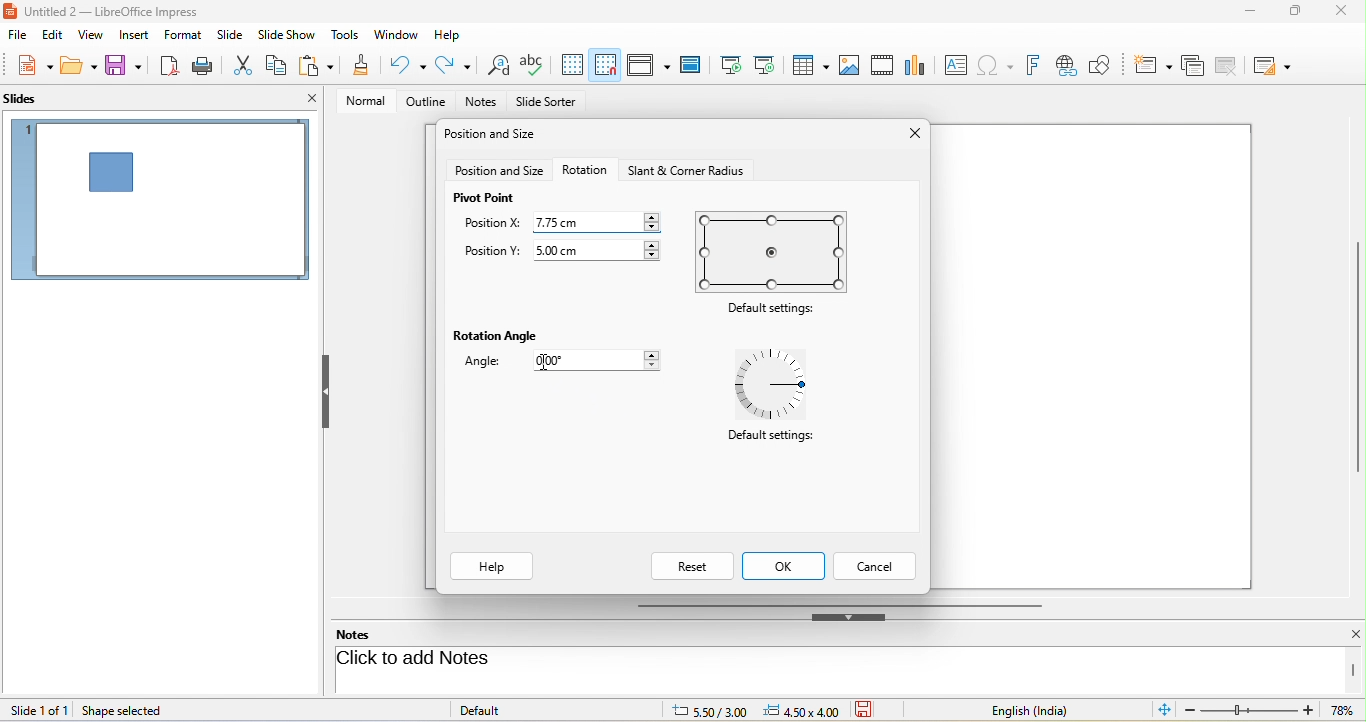 This screenshot has width=1366, height=722. What do you see at coordinates (1192, 64) in the screenshot?
I see `duplicate slide` at bounding box center [1192, 64].